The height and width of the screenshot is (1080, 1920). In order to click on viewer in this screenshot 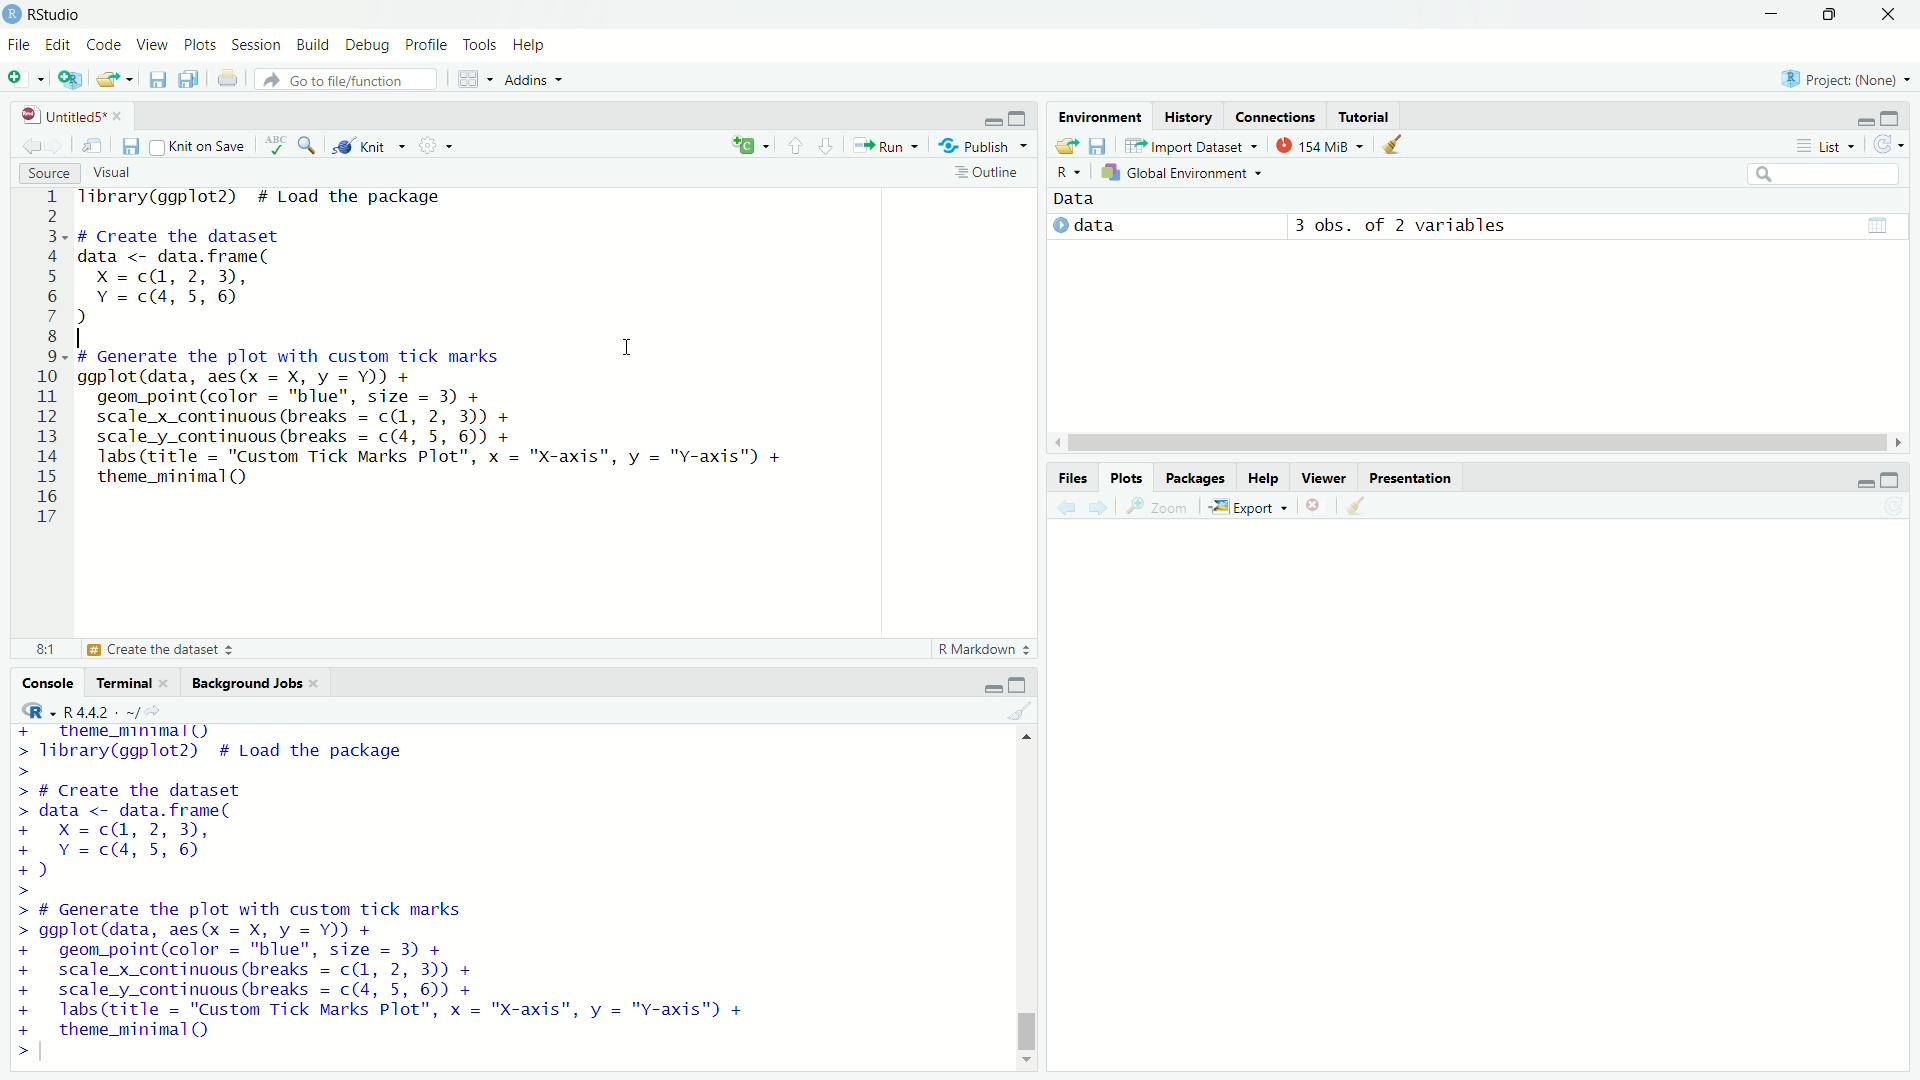, I will do `click(1325, 476)`.